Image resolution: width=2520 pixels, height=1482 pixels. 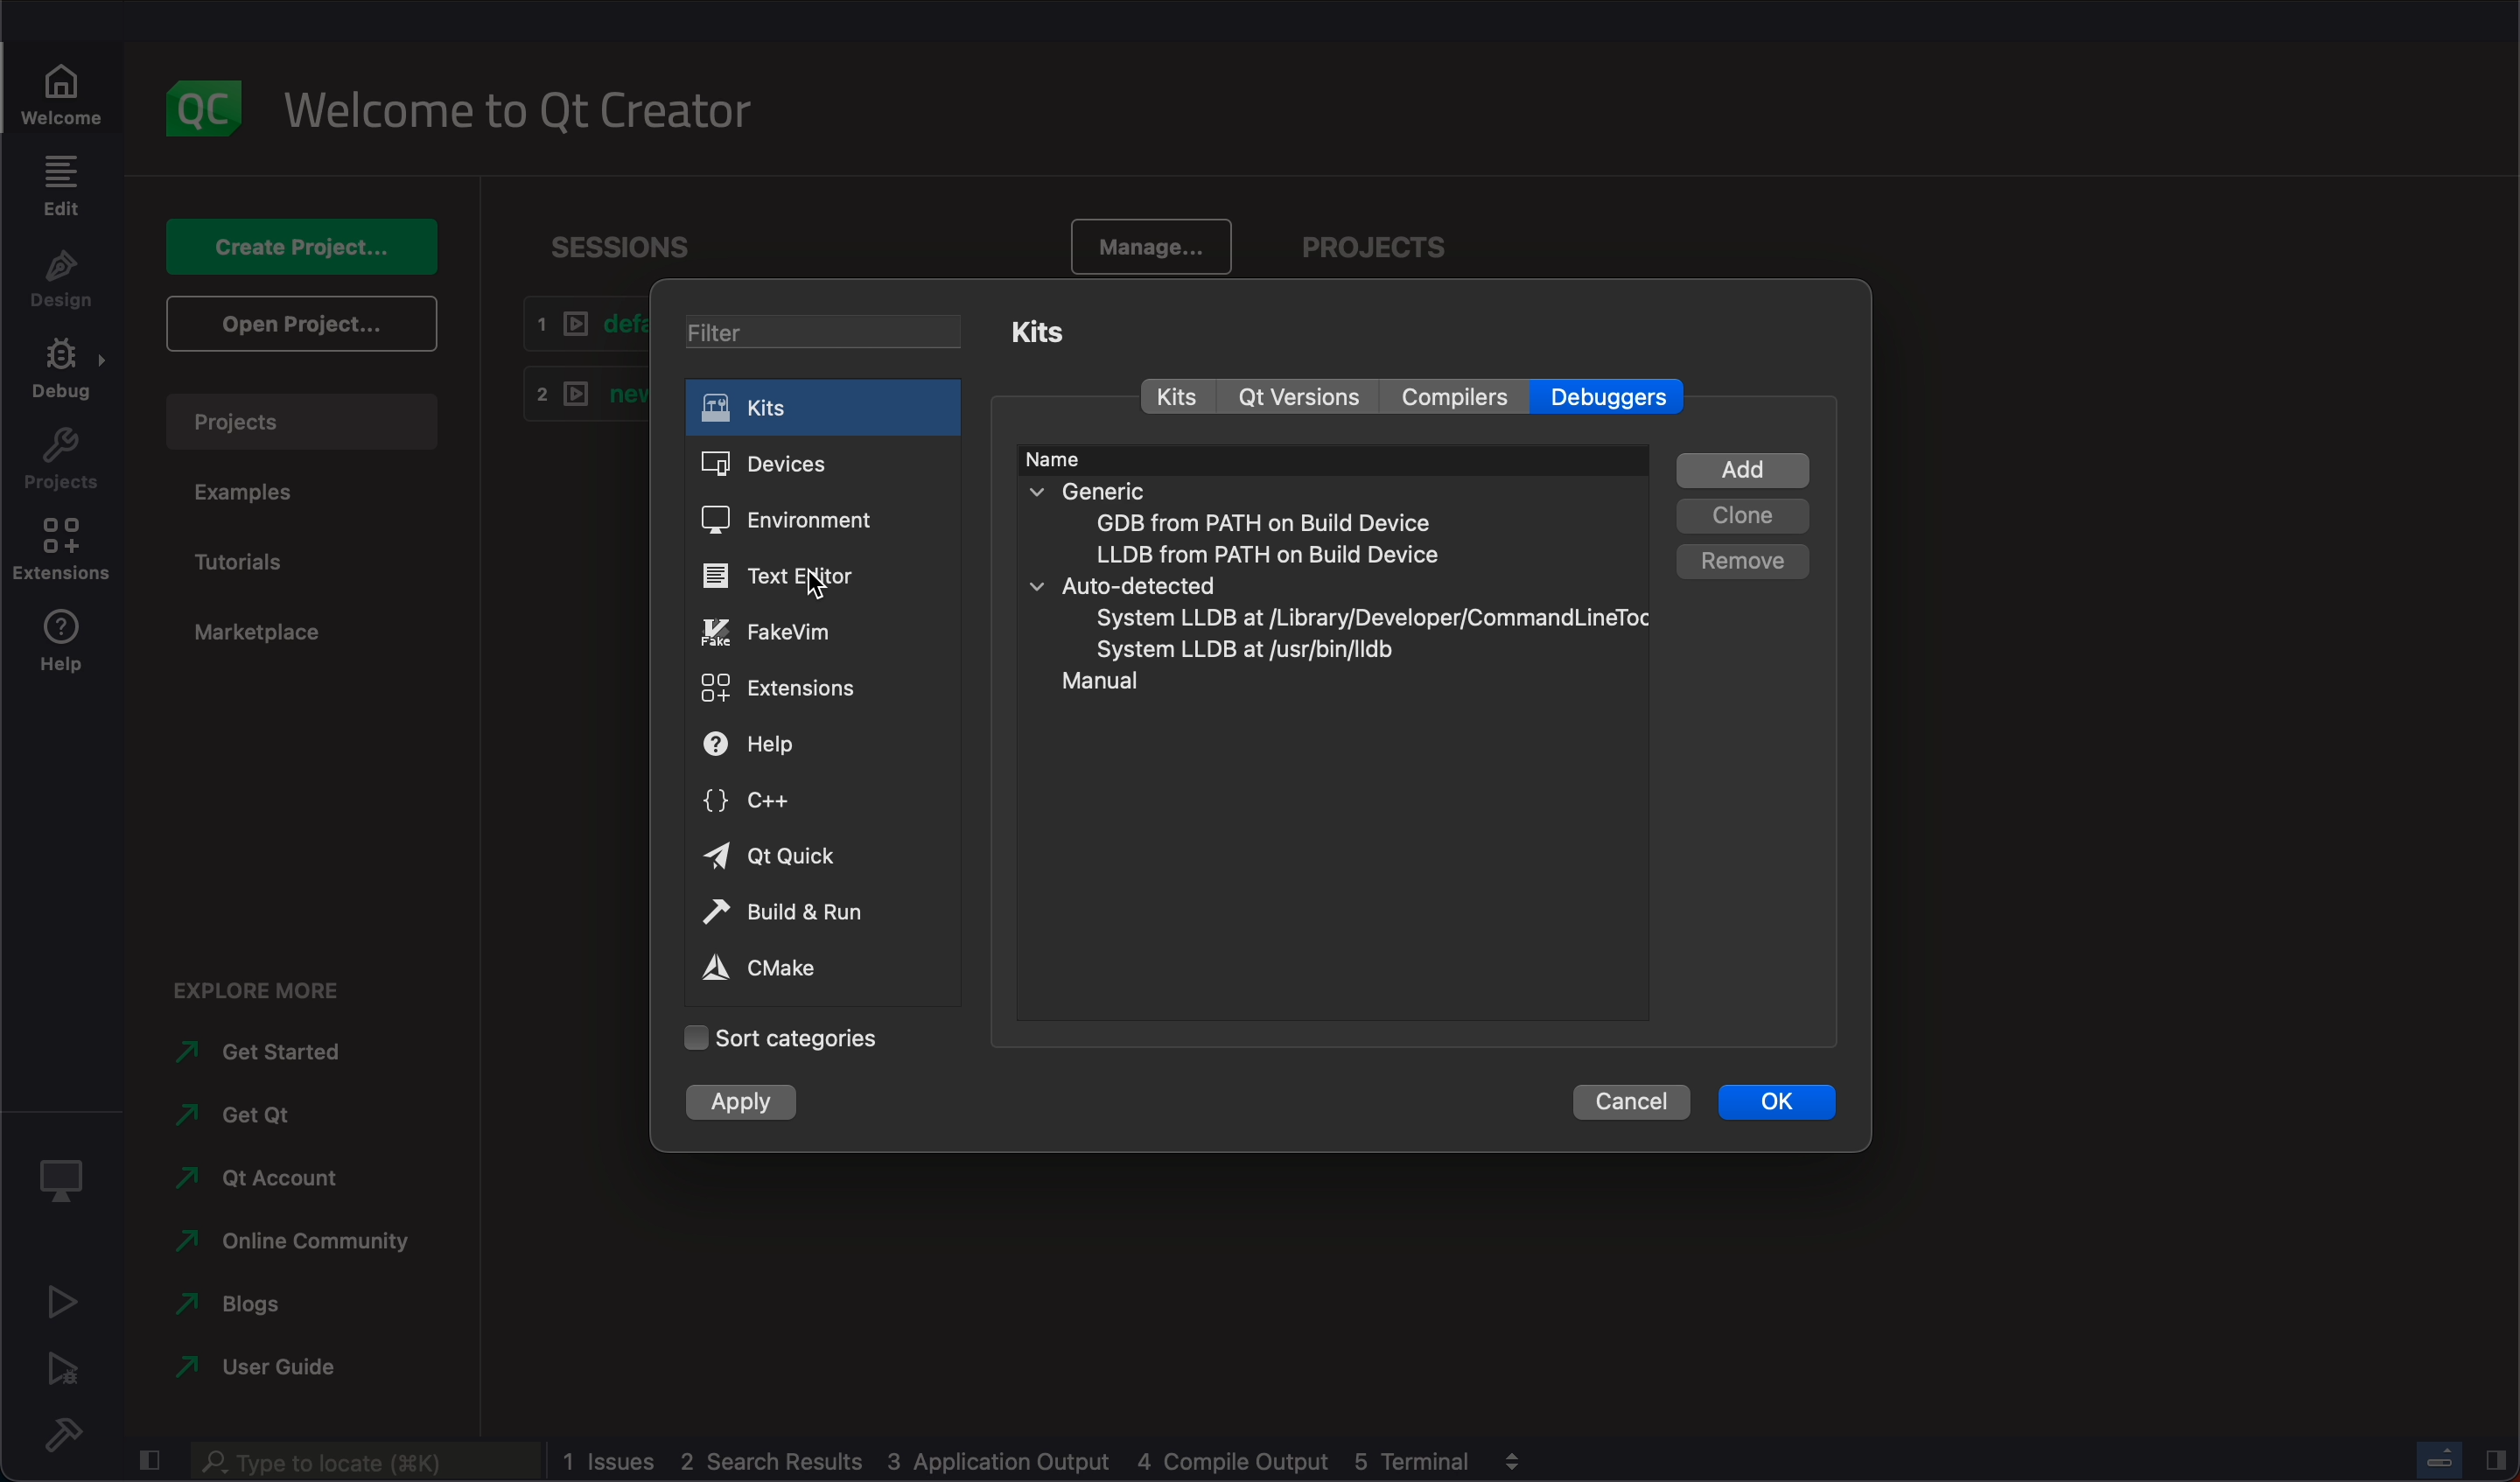 I want to click on debuggers, so click(x=1618, y=397).